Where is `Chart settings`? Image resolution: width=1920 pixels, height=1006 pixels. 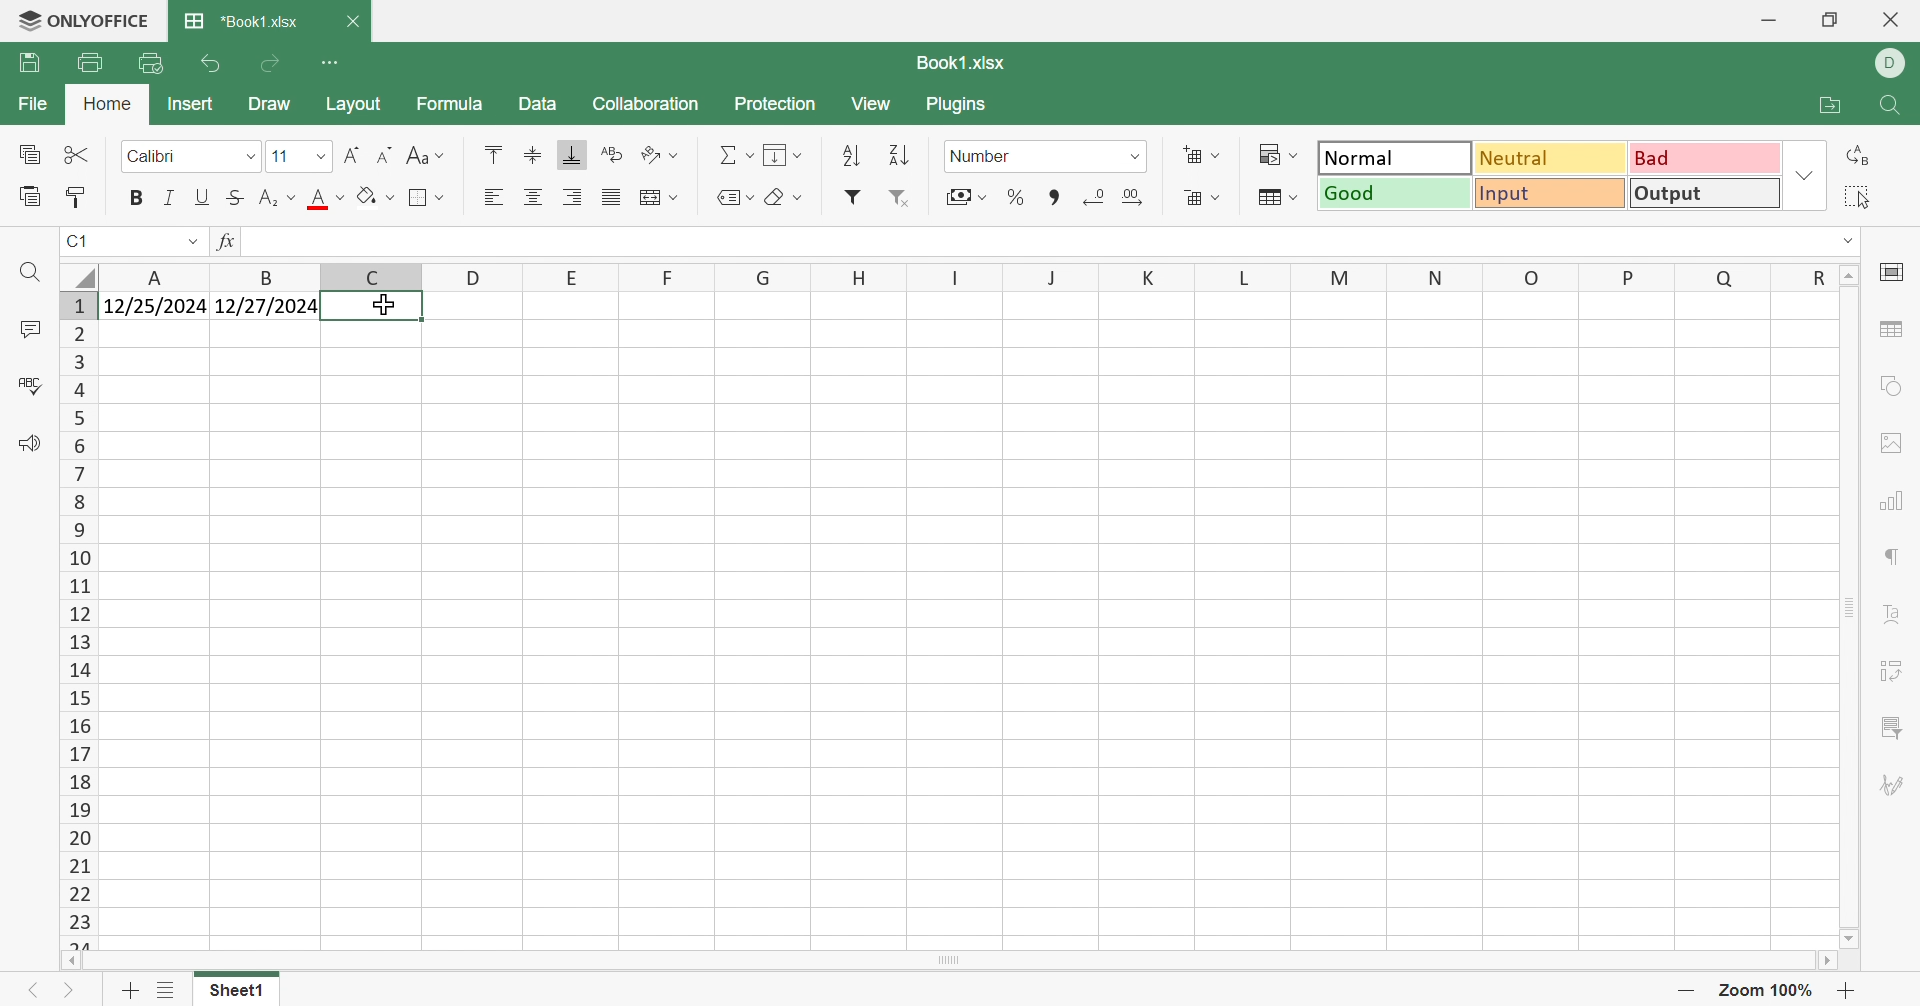 Chart settings is located at coordinates (1892, 499).